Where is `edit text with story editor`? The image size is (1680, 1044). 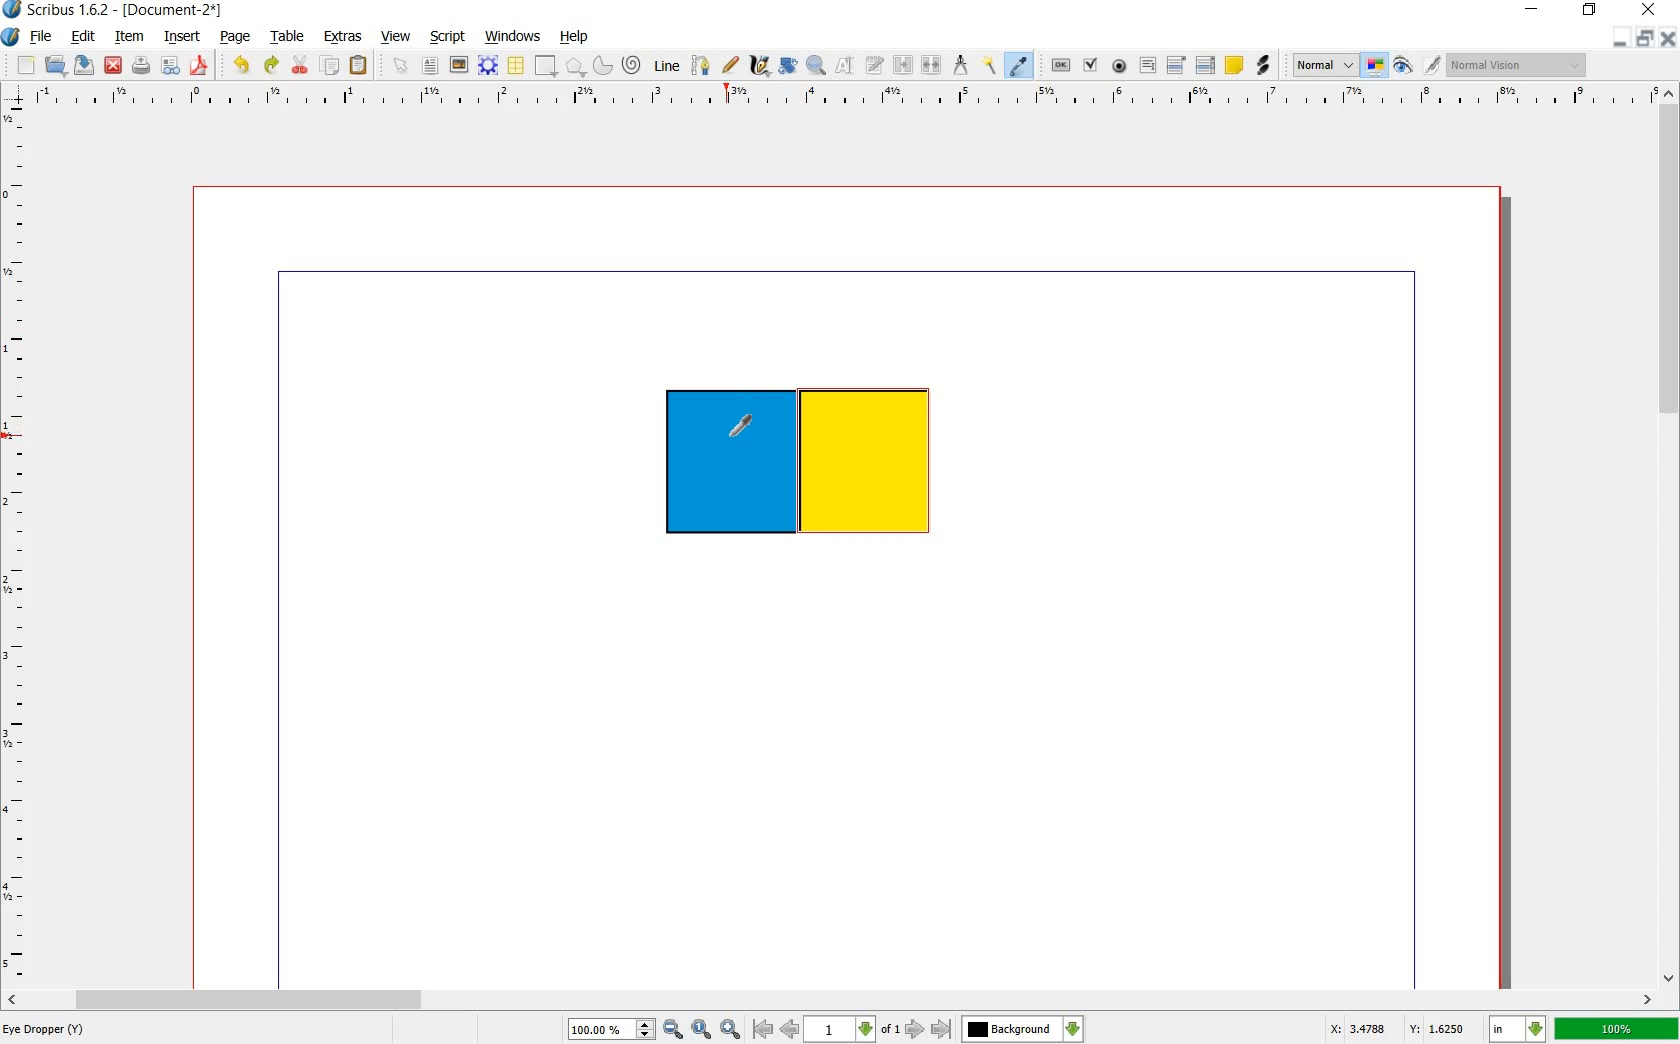 edit text with story editor is located at coordinates (875, 66).